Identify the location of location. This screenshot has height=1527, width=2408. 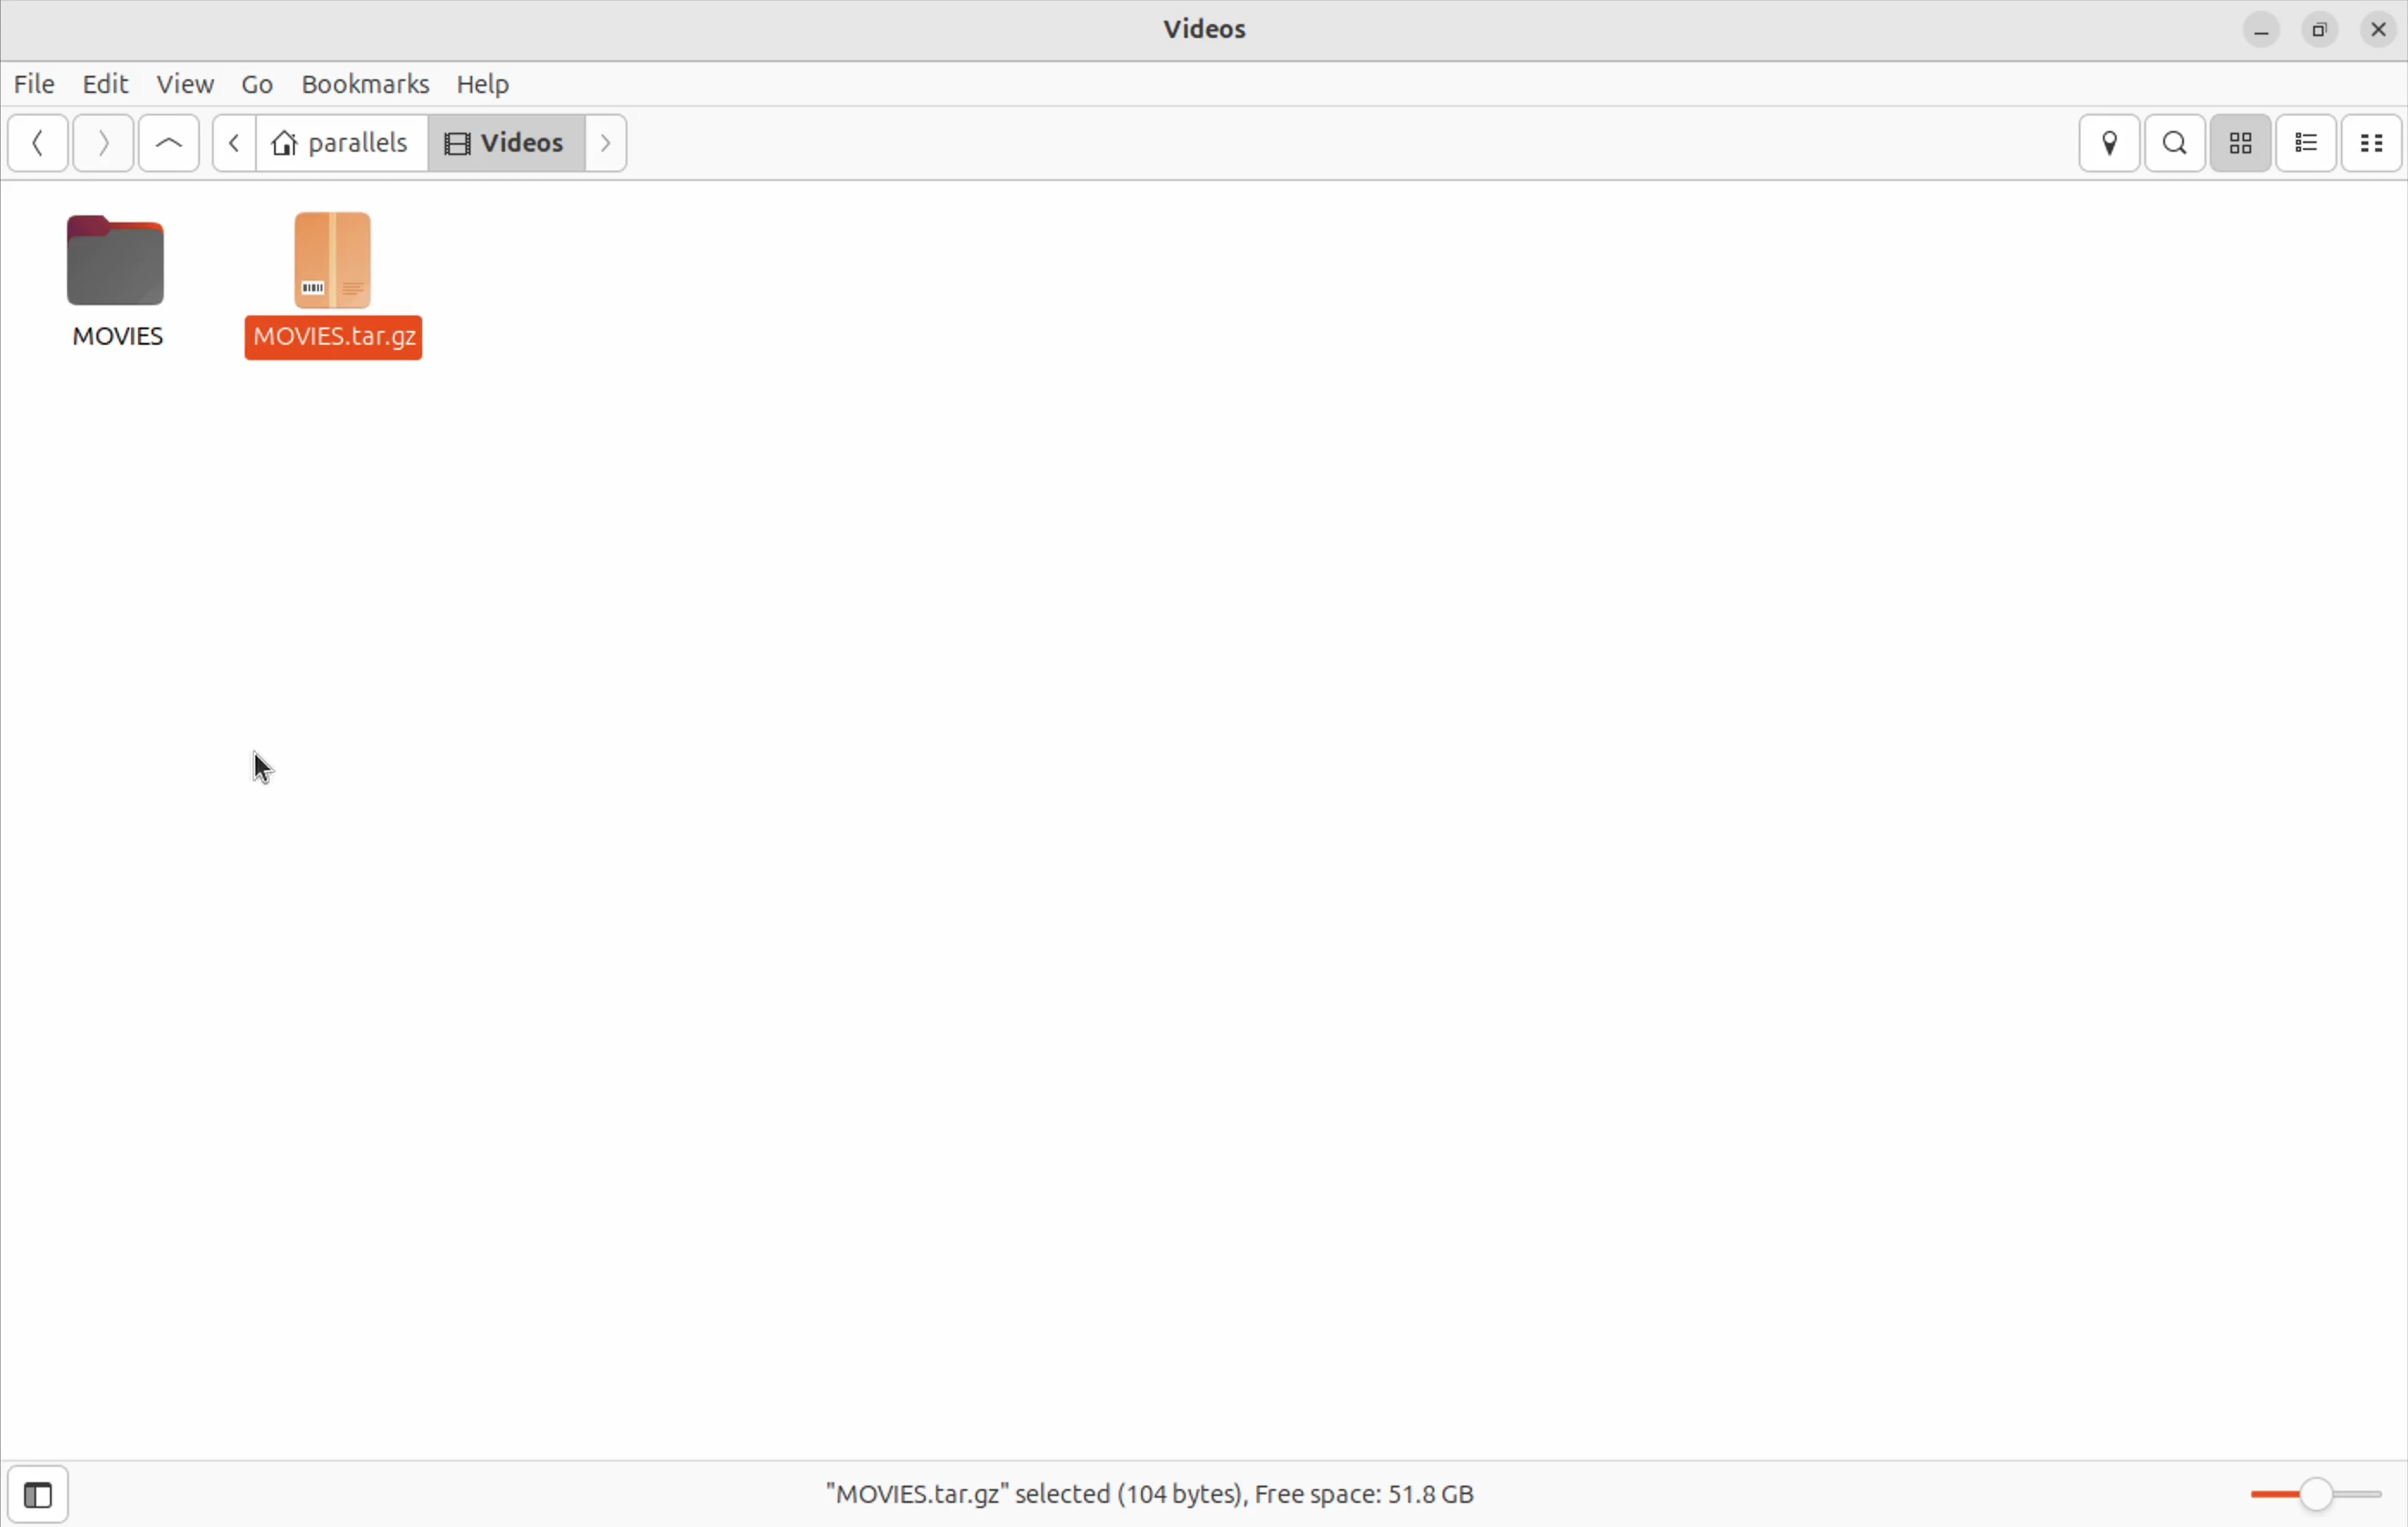
(2112, 141).